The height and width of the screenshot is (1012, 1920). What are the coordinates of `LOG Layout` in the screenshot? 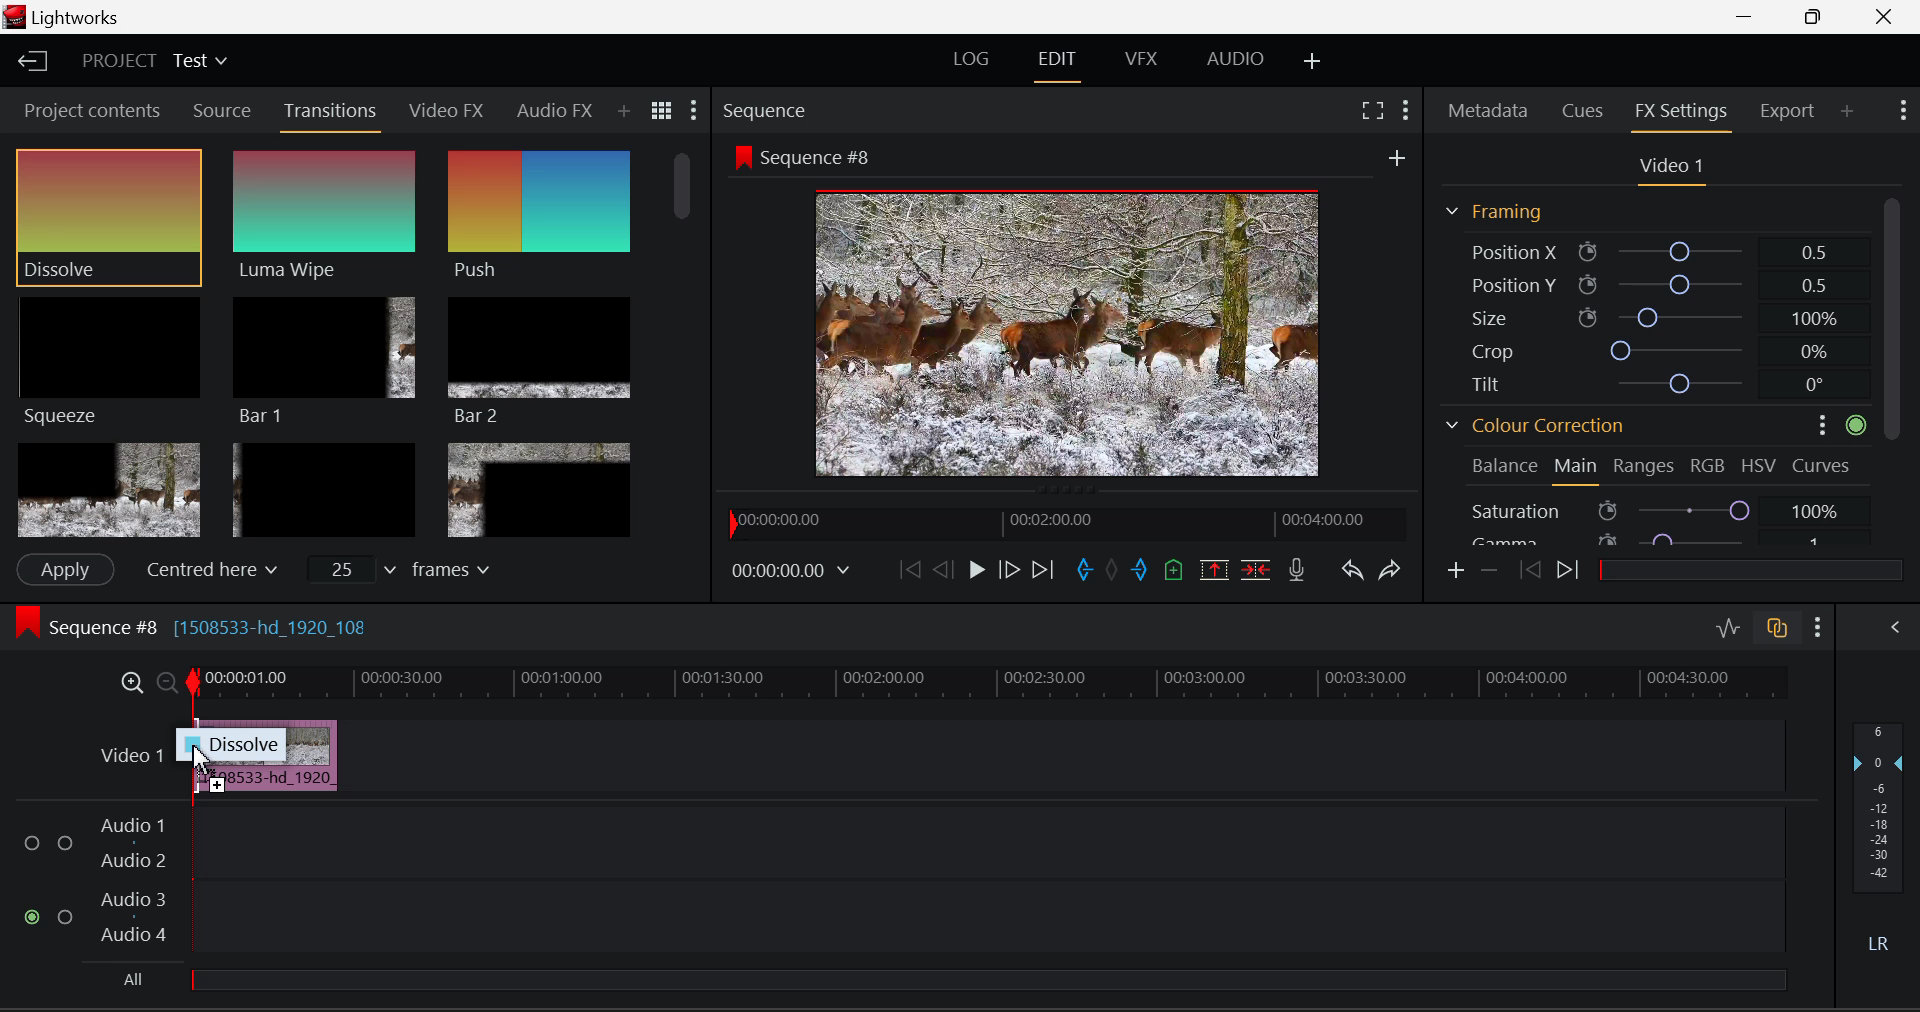 It's located at (974, 63).